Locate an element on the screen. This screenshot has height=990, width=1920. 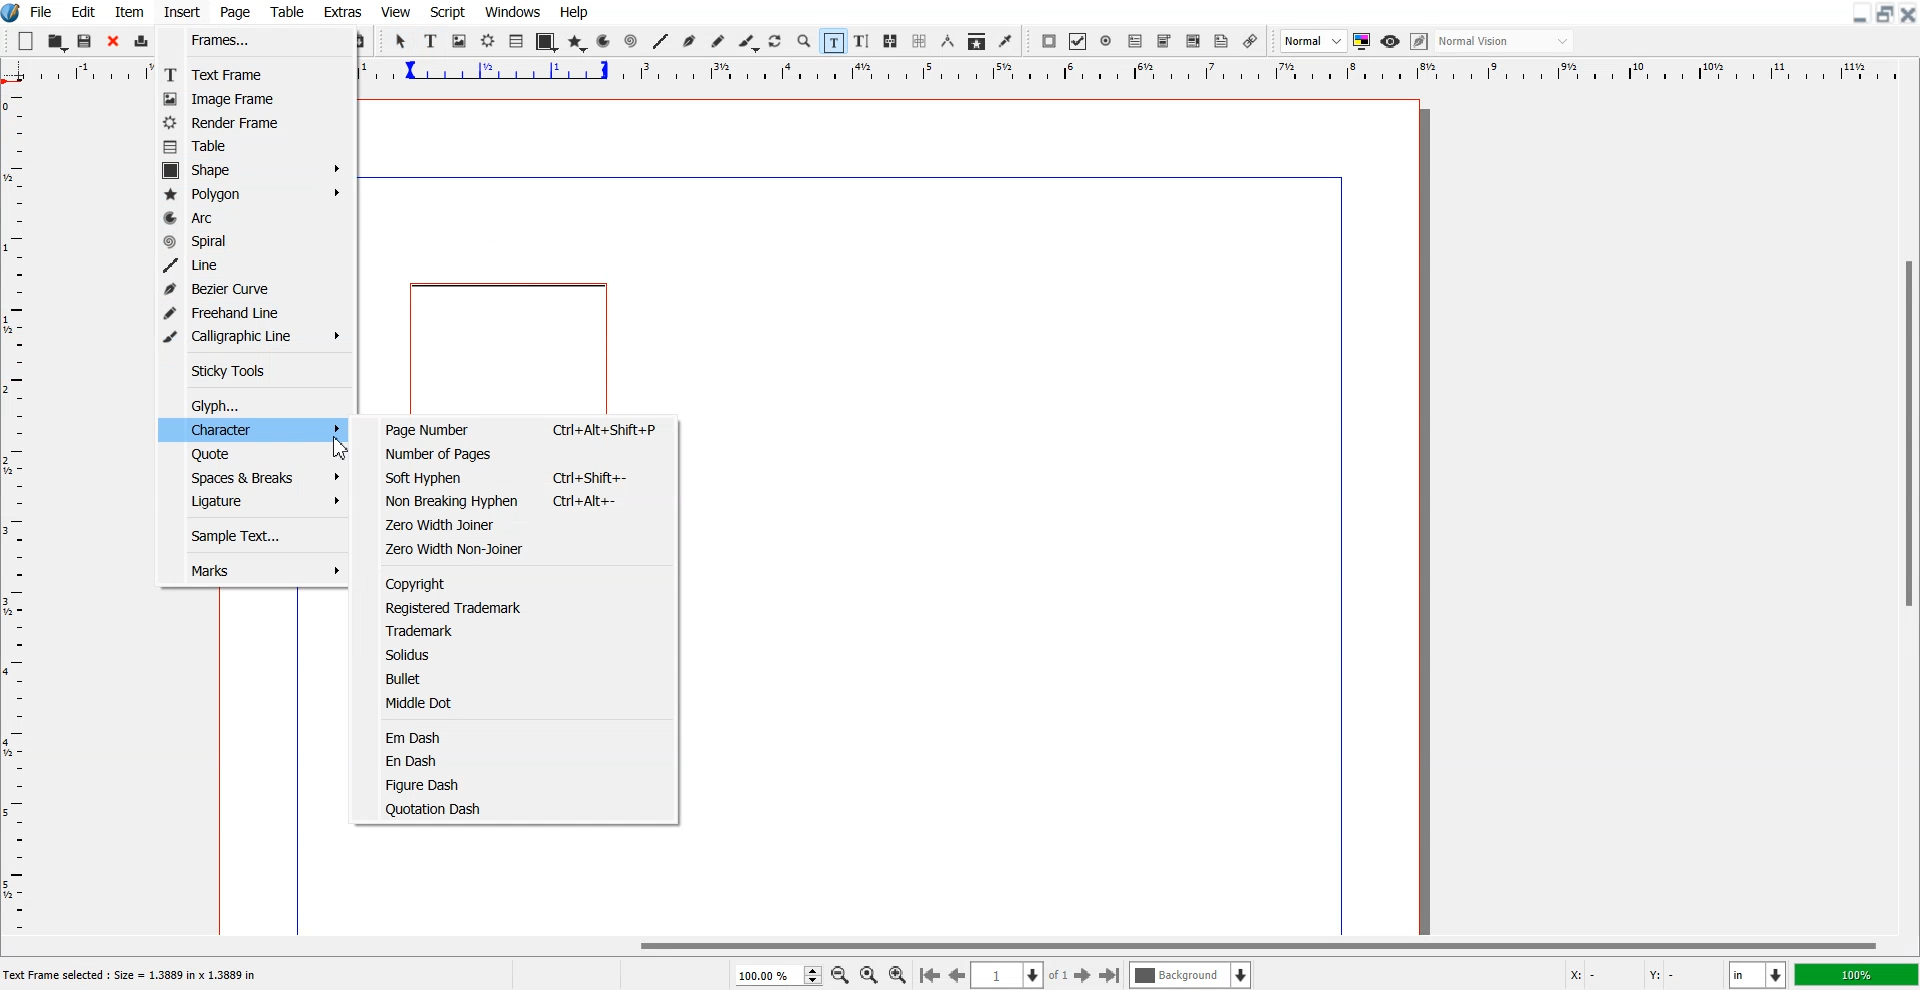
Unlink text Frame is located at coordinates (920, 42).